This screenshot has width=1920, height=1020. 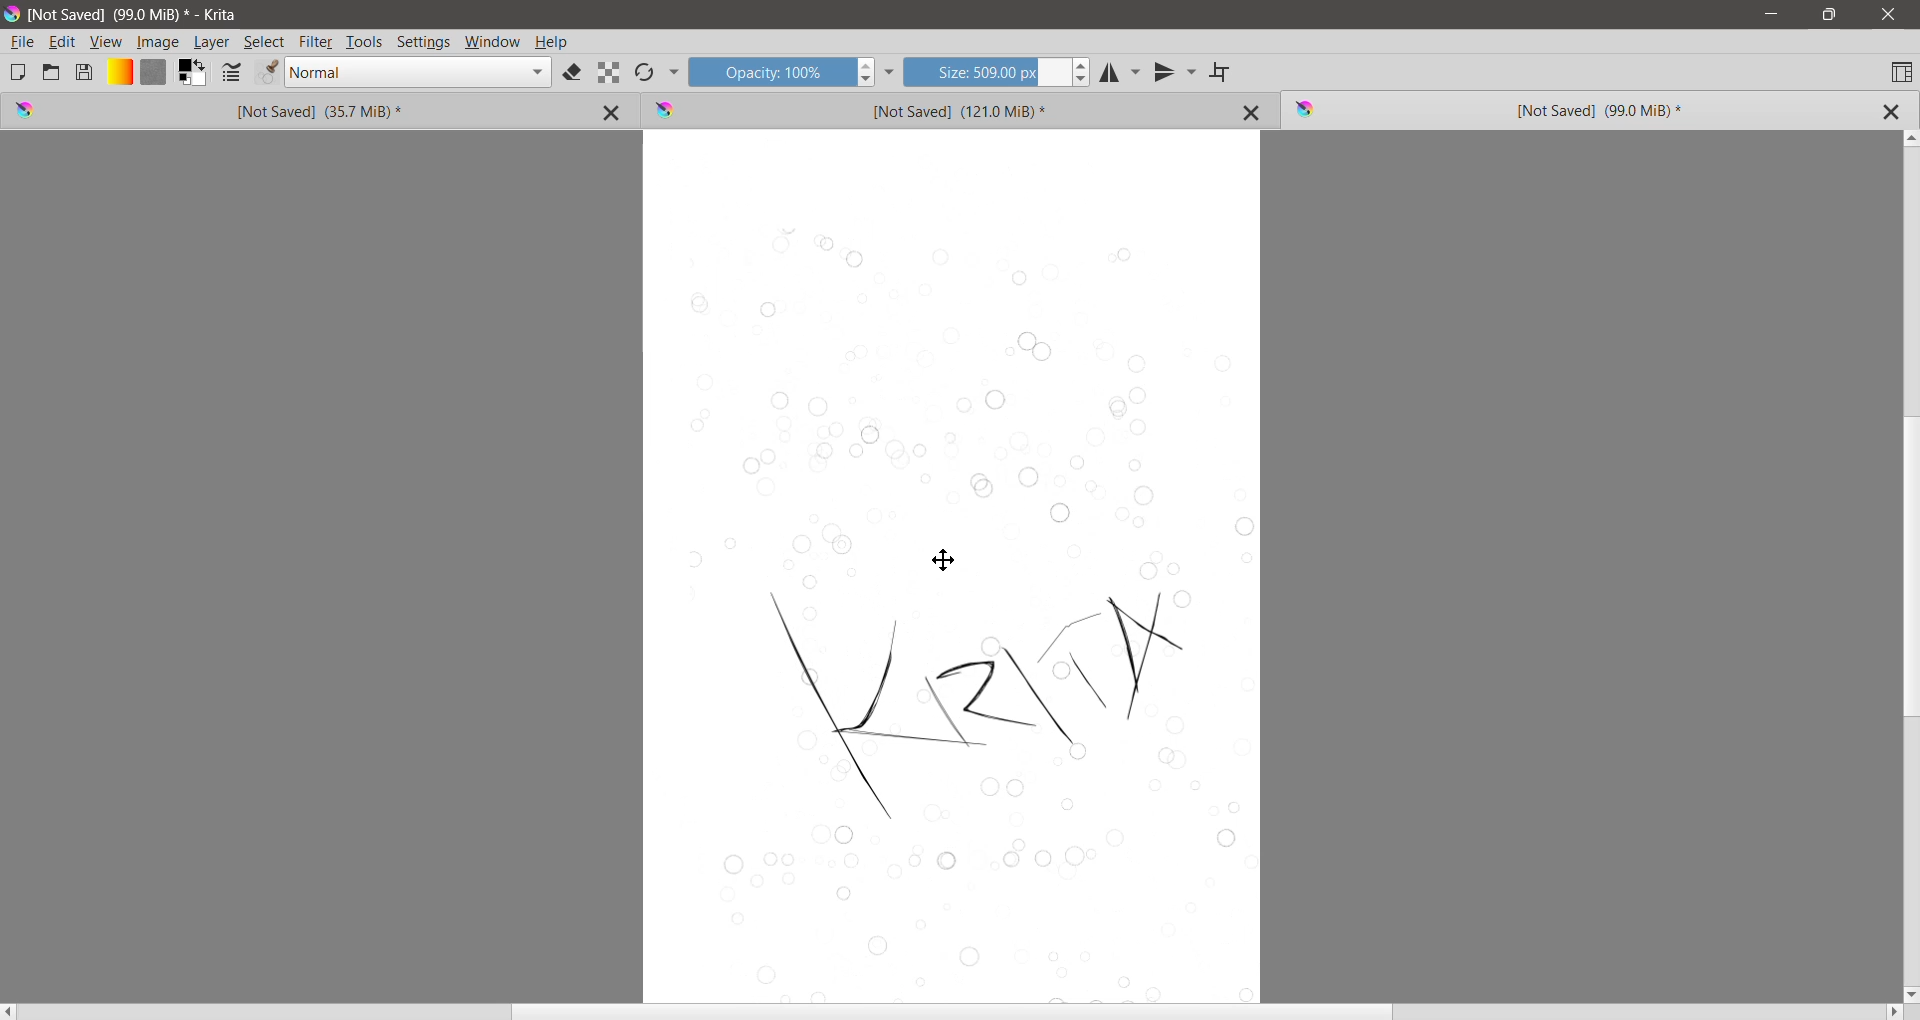 What do you see at coordinates (985, 71) in the screenshot?
I see `Size input ` at bounding box center [985, 71].